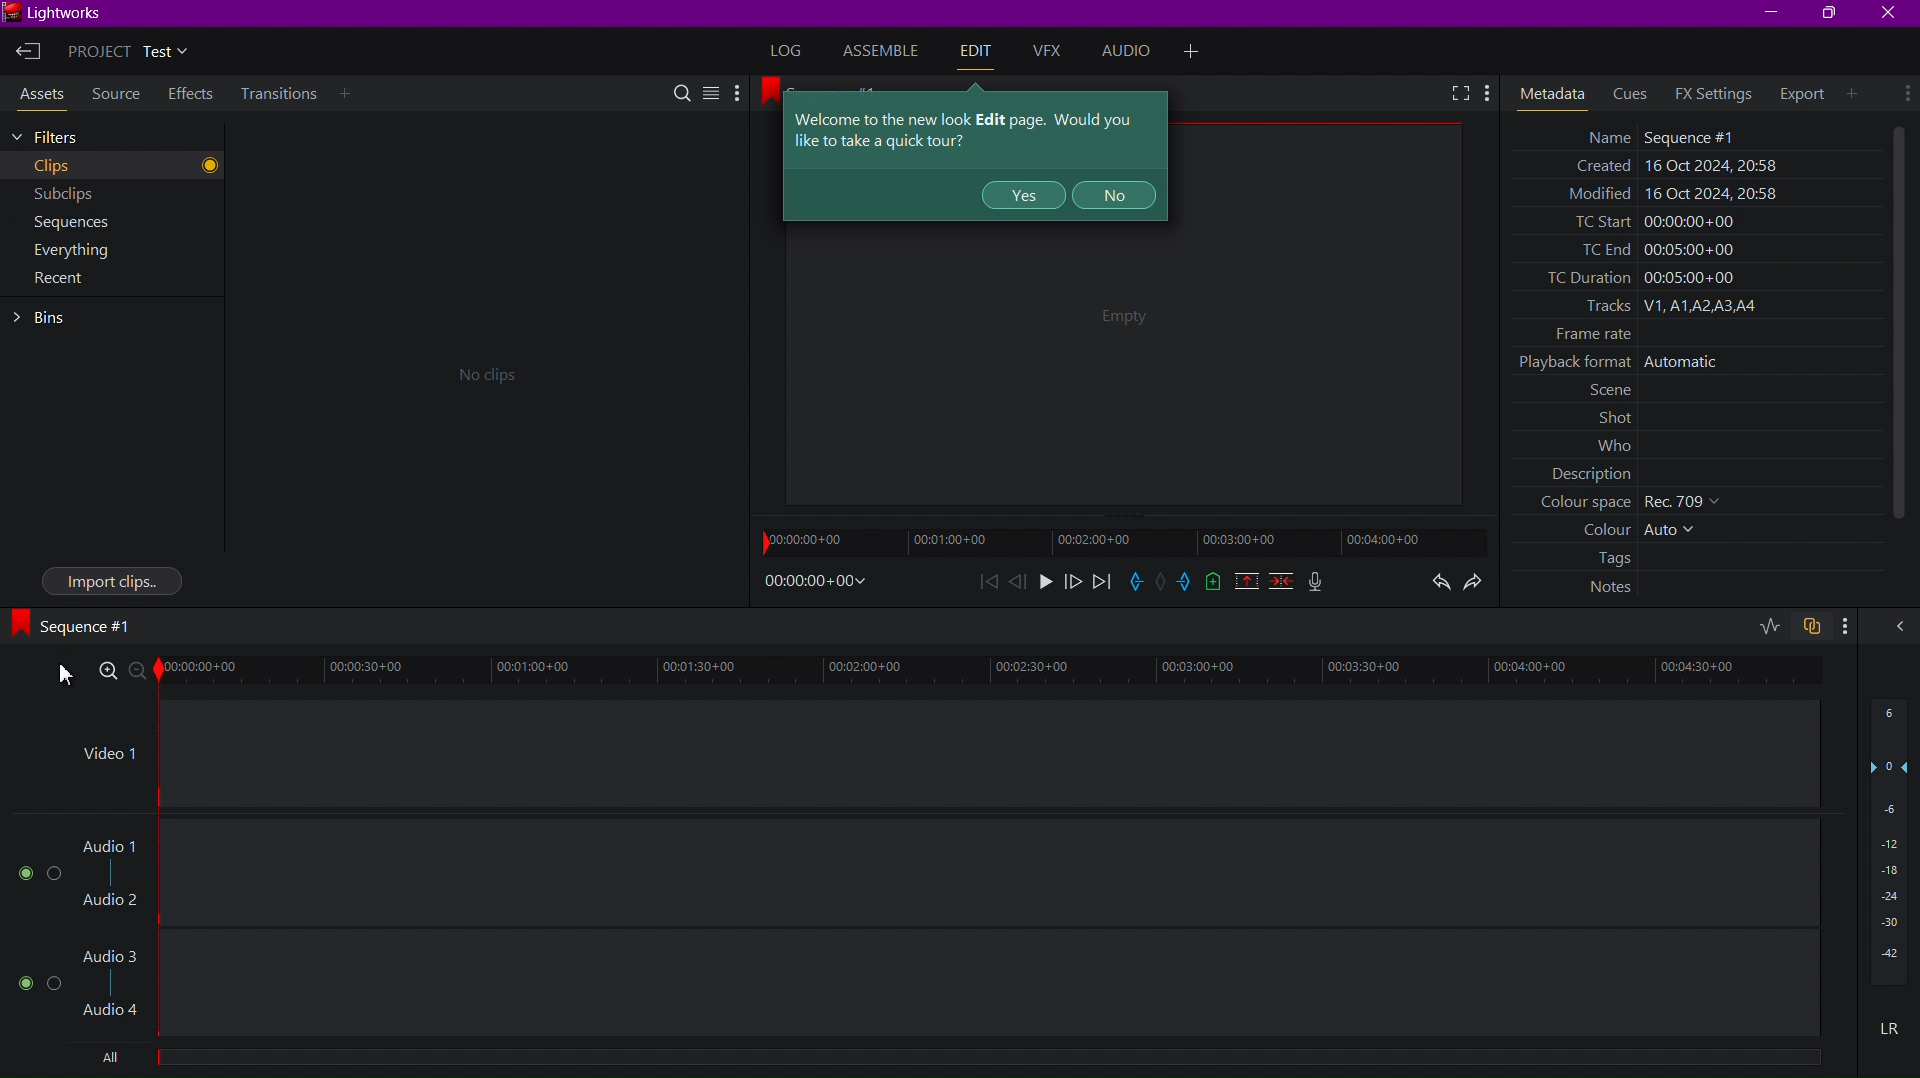 The width and height of the screenshot is (1920, 1078). Describe the element at coordinates (677, 93) in the screenshot. I see `Search` at that location.